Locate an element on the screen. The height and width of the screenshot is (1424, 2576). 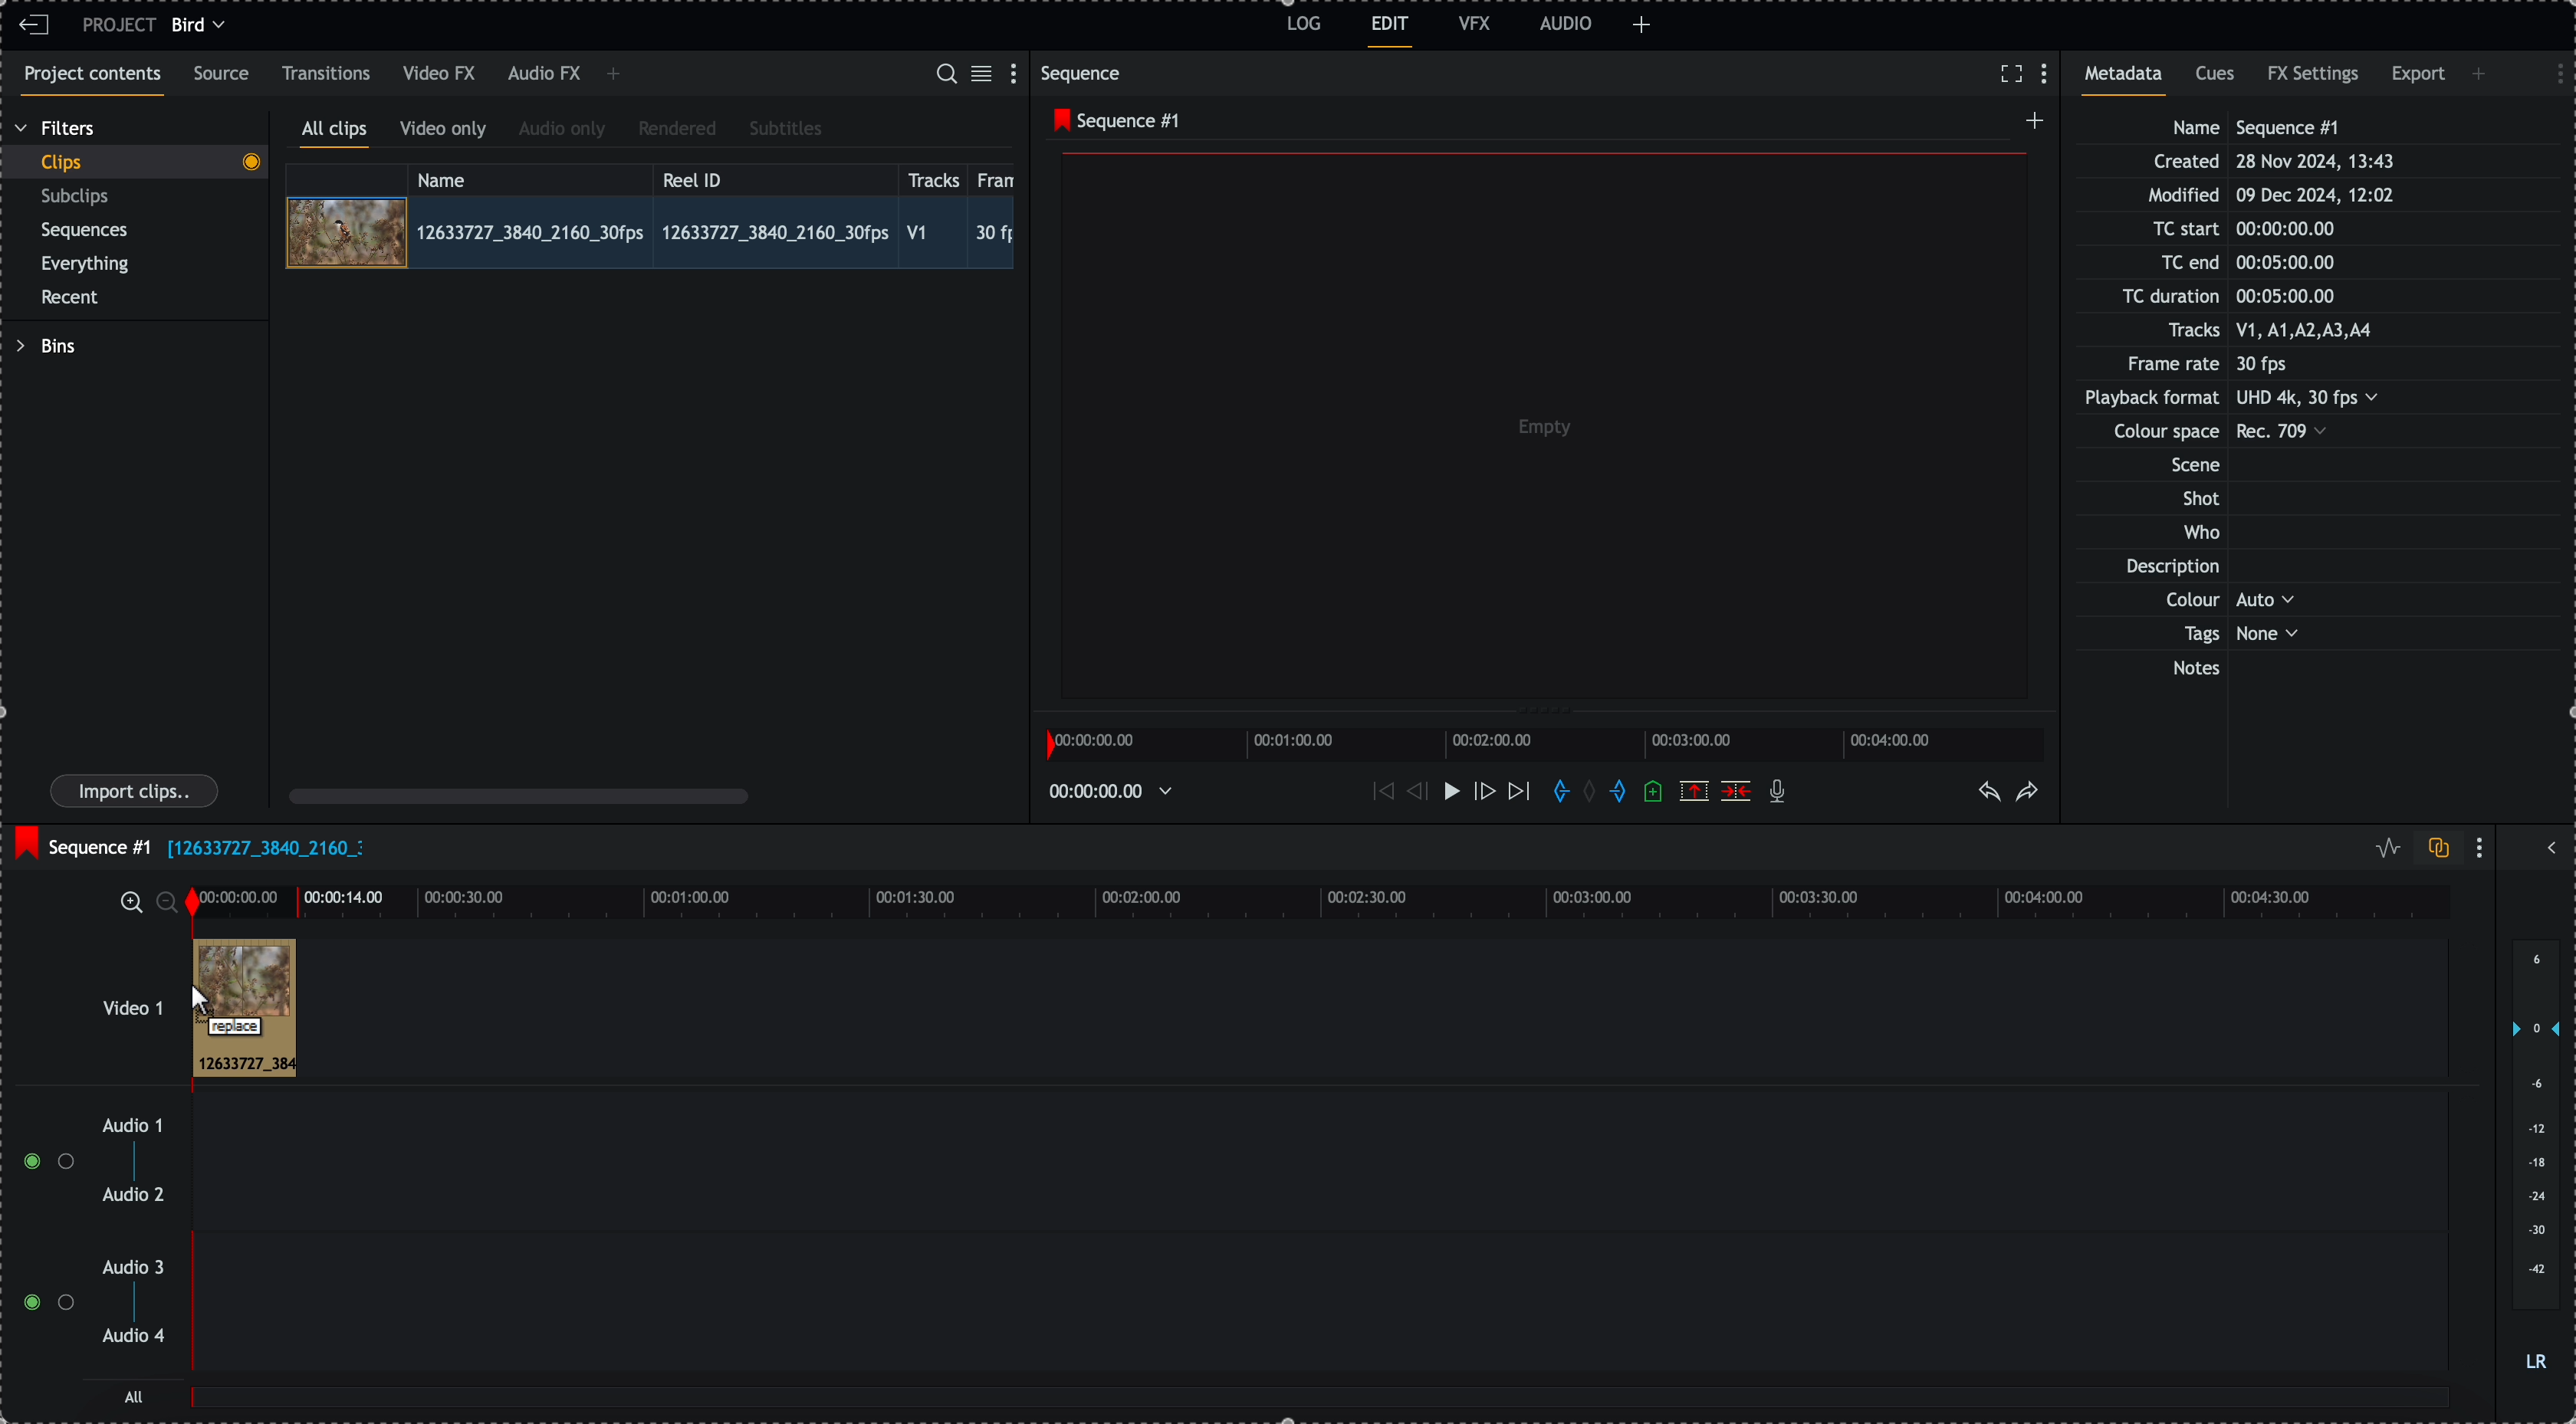
audio 4 is located at coordinates (132, 1337).